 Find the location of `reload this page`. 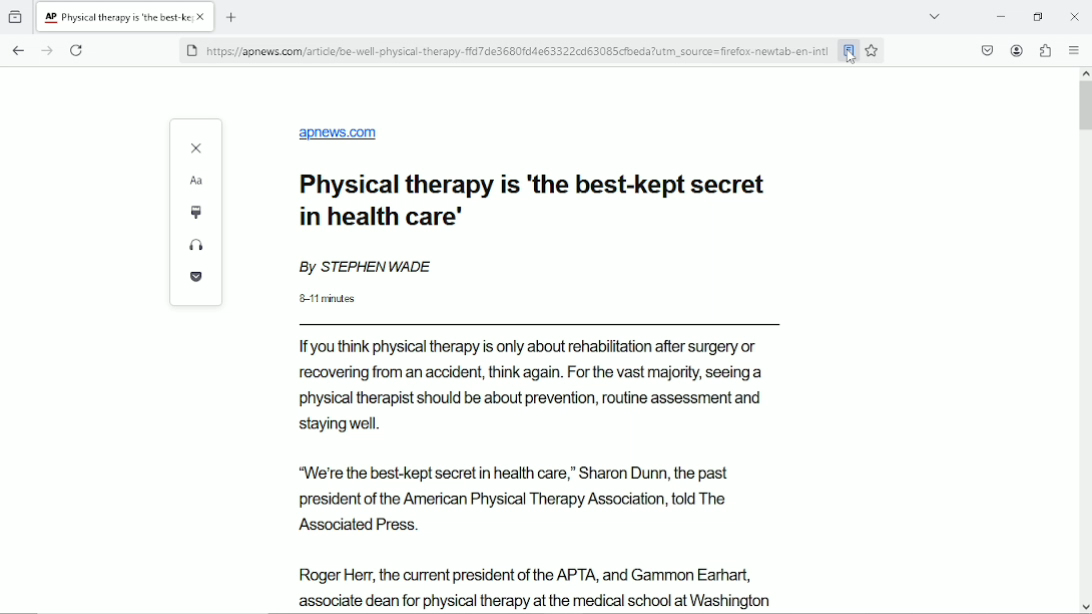

reload this page is located at coordinates (78, 50).